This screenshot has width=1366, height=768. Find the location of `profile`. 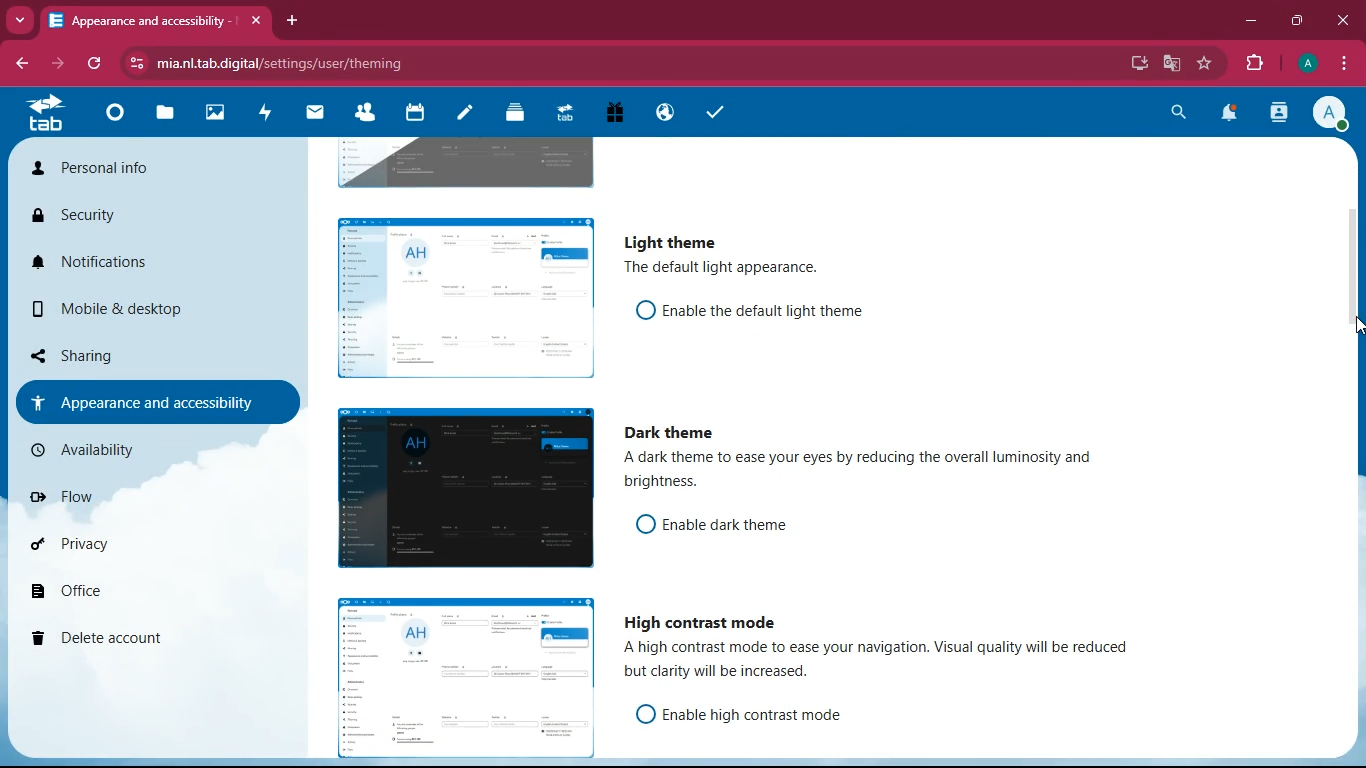

profile is located at coordinates (1331, 116).